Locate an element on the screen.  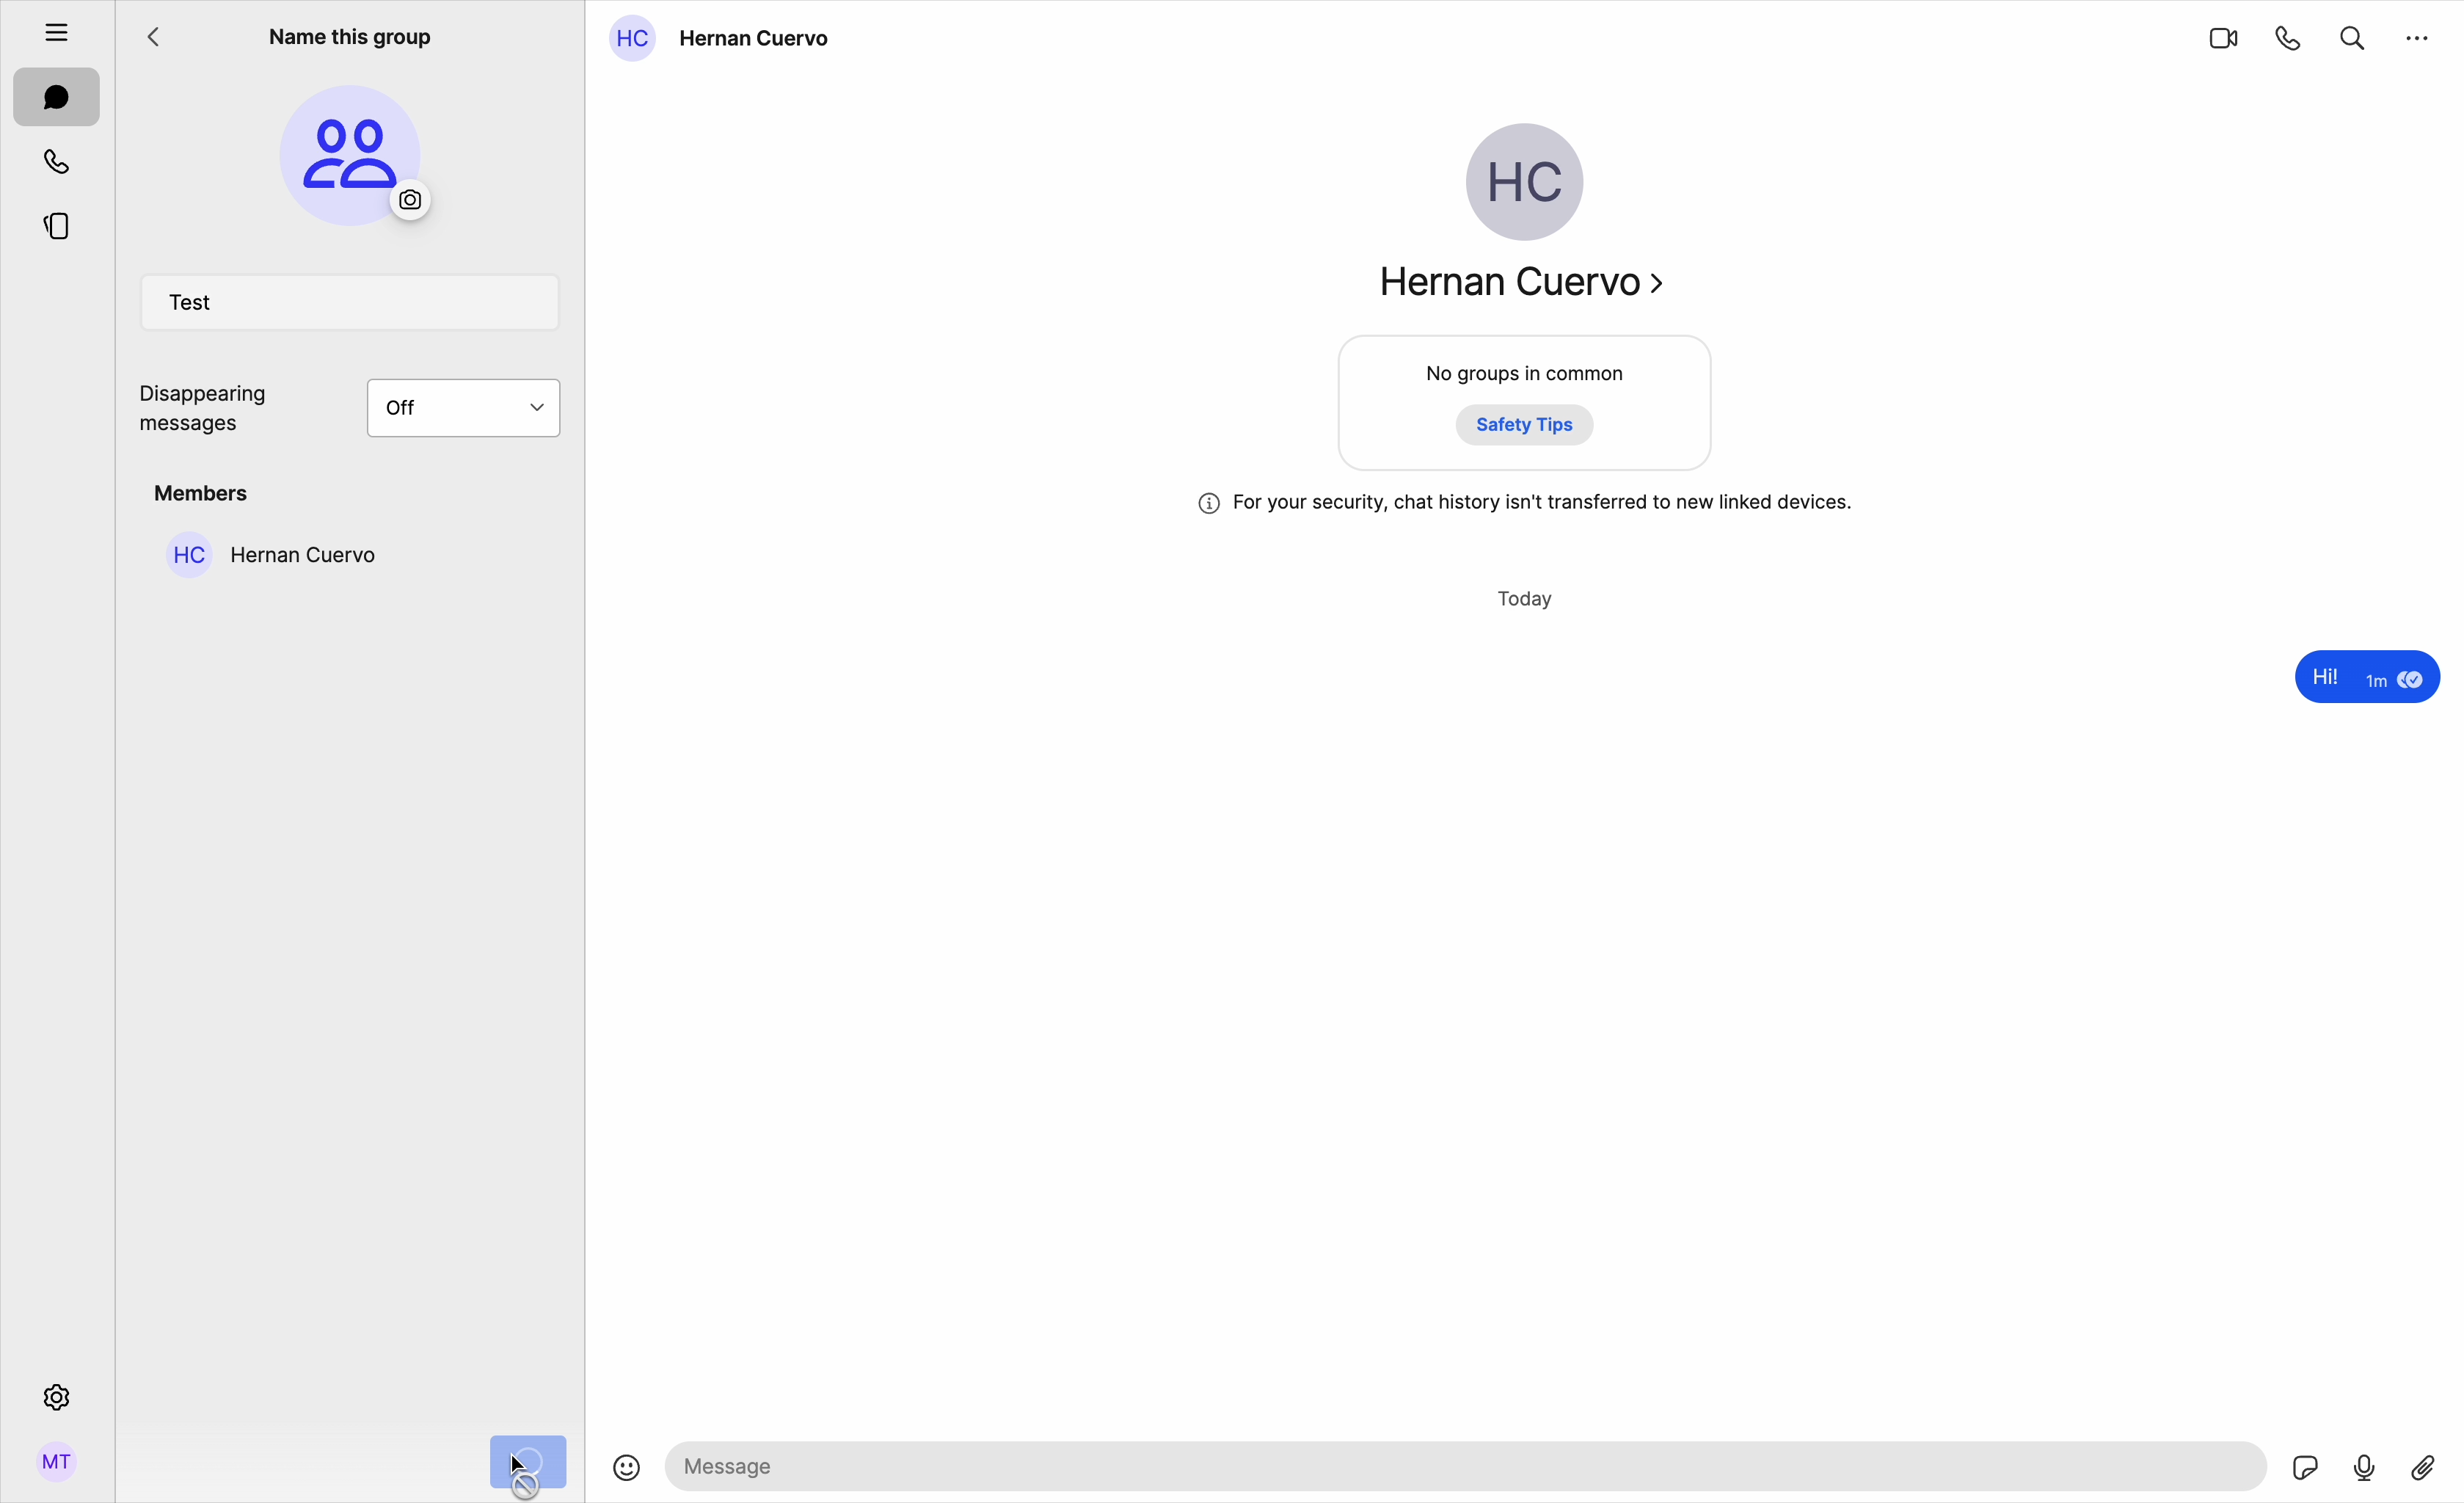
chats is located at coordinates (57, 99).